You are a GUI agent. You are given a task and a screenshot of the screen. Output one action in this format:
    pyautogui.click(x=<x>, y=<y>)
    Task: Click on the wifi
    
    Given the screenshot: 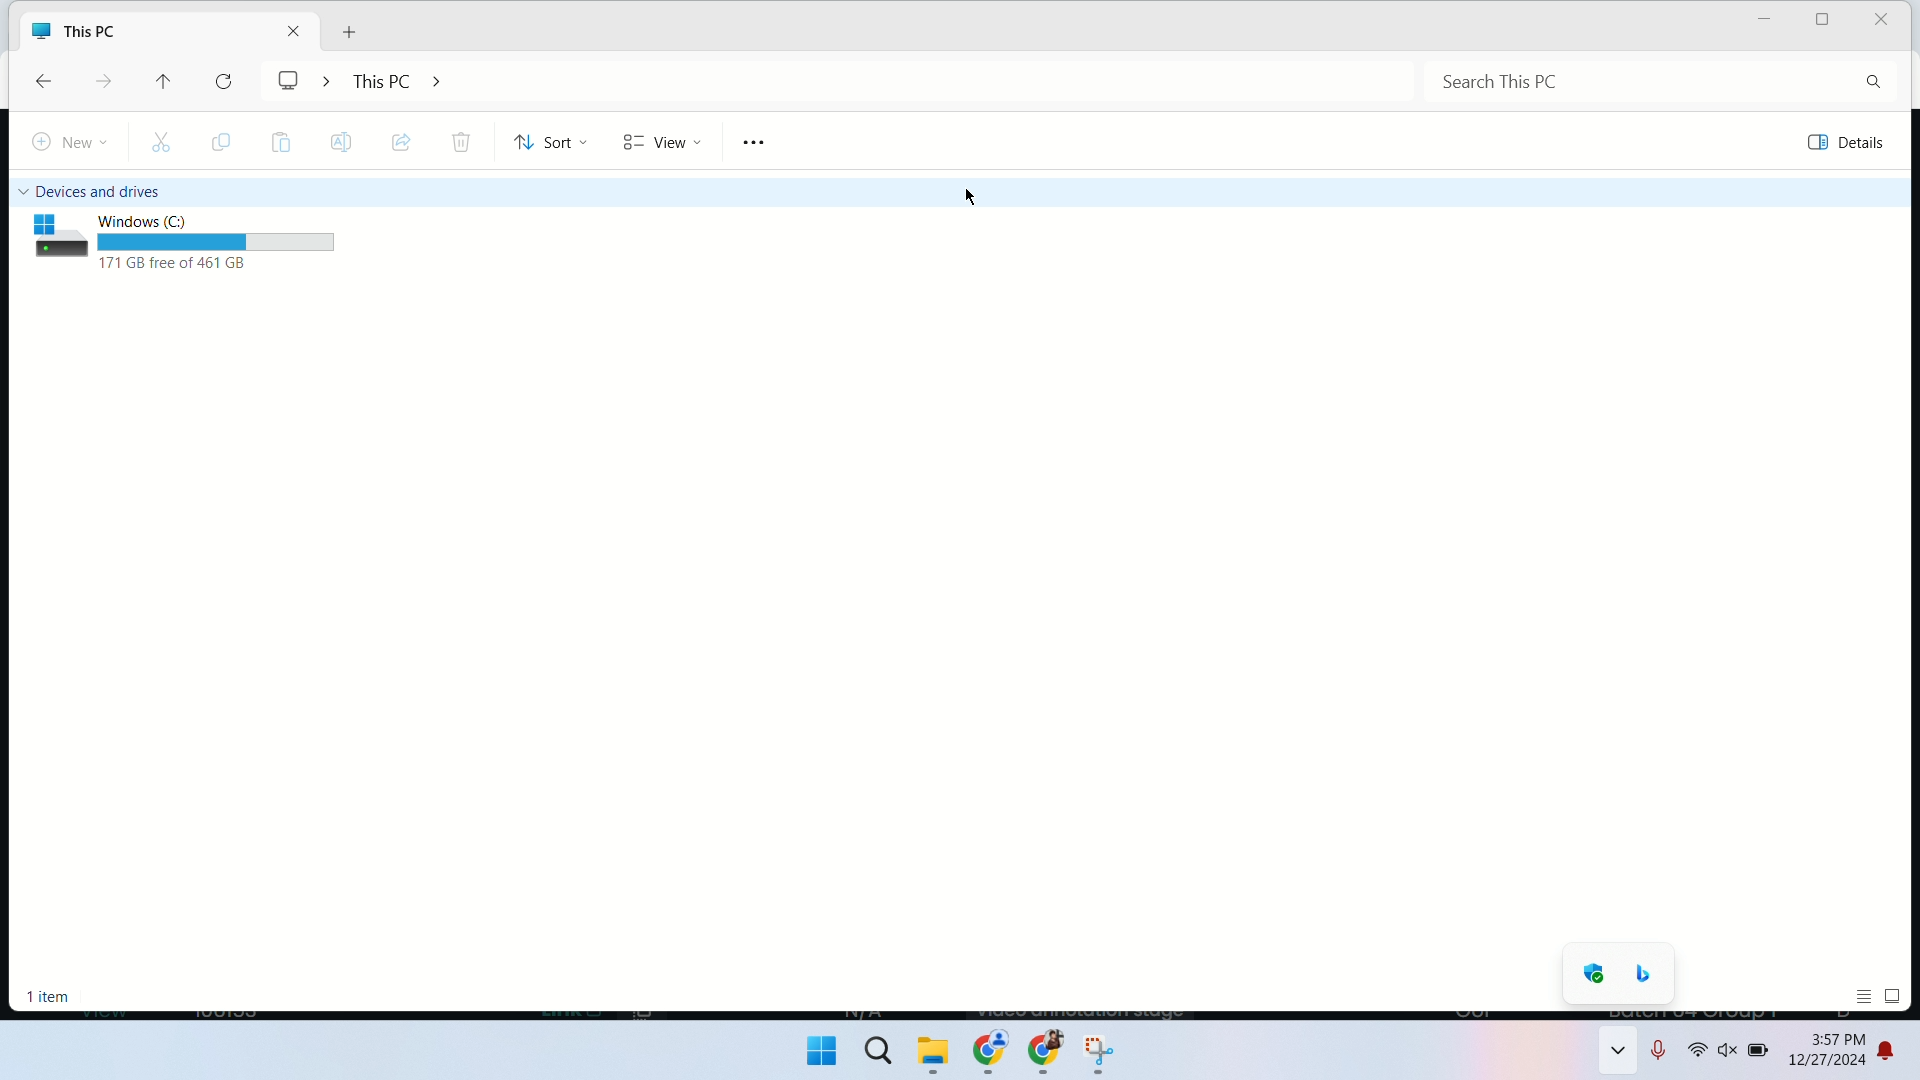 What is the action you would take?
    pyautogui.click(x=1697, y=1054)
    